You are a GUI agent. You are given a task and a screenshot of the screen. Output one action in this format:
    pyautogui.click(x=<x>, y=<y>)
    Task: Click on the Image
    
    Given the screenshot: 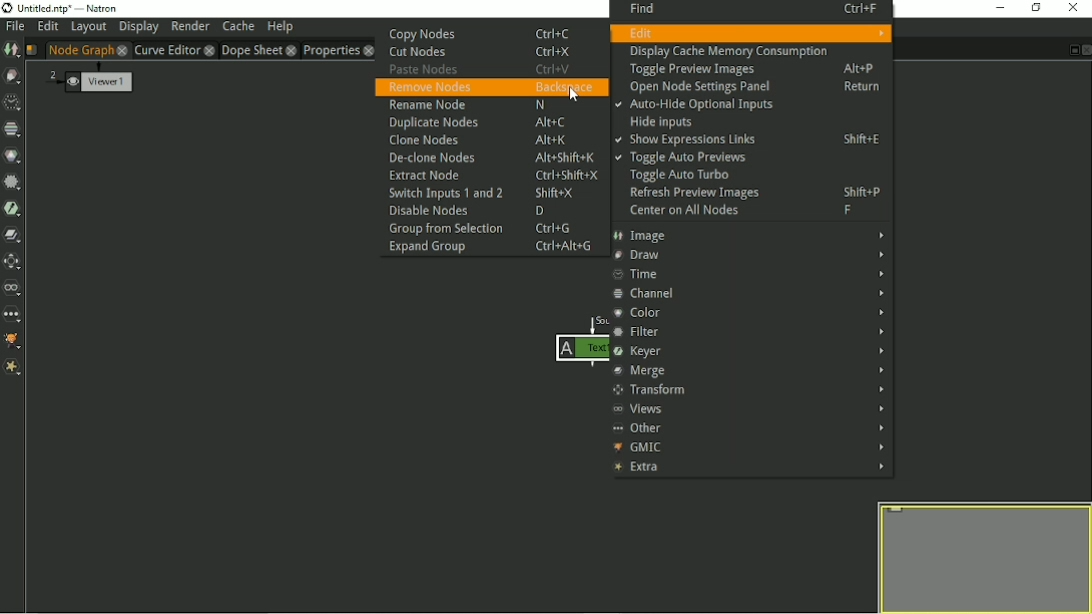 What is the action you would take?
    pyautogui.click(x=751, y=236)
    